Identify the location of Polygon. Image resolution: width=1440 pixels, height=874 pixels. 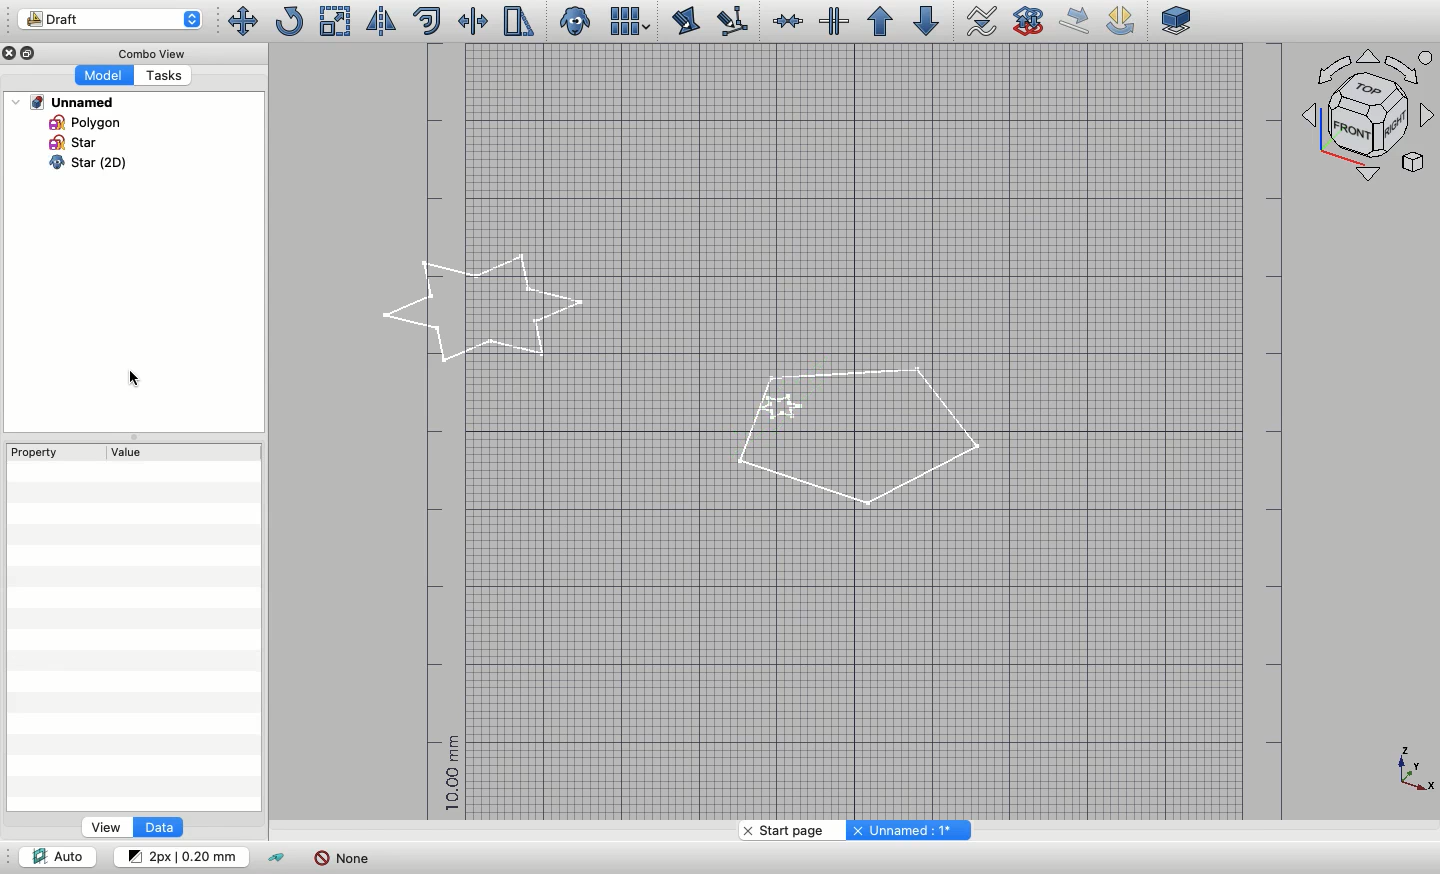
(81, 122).